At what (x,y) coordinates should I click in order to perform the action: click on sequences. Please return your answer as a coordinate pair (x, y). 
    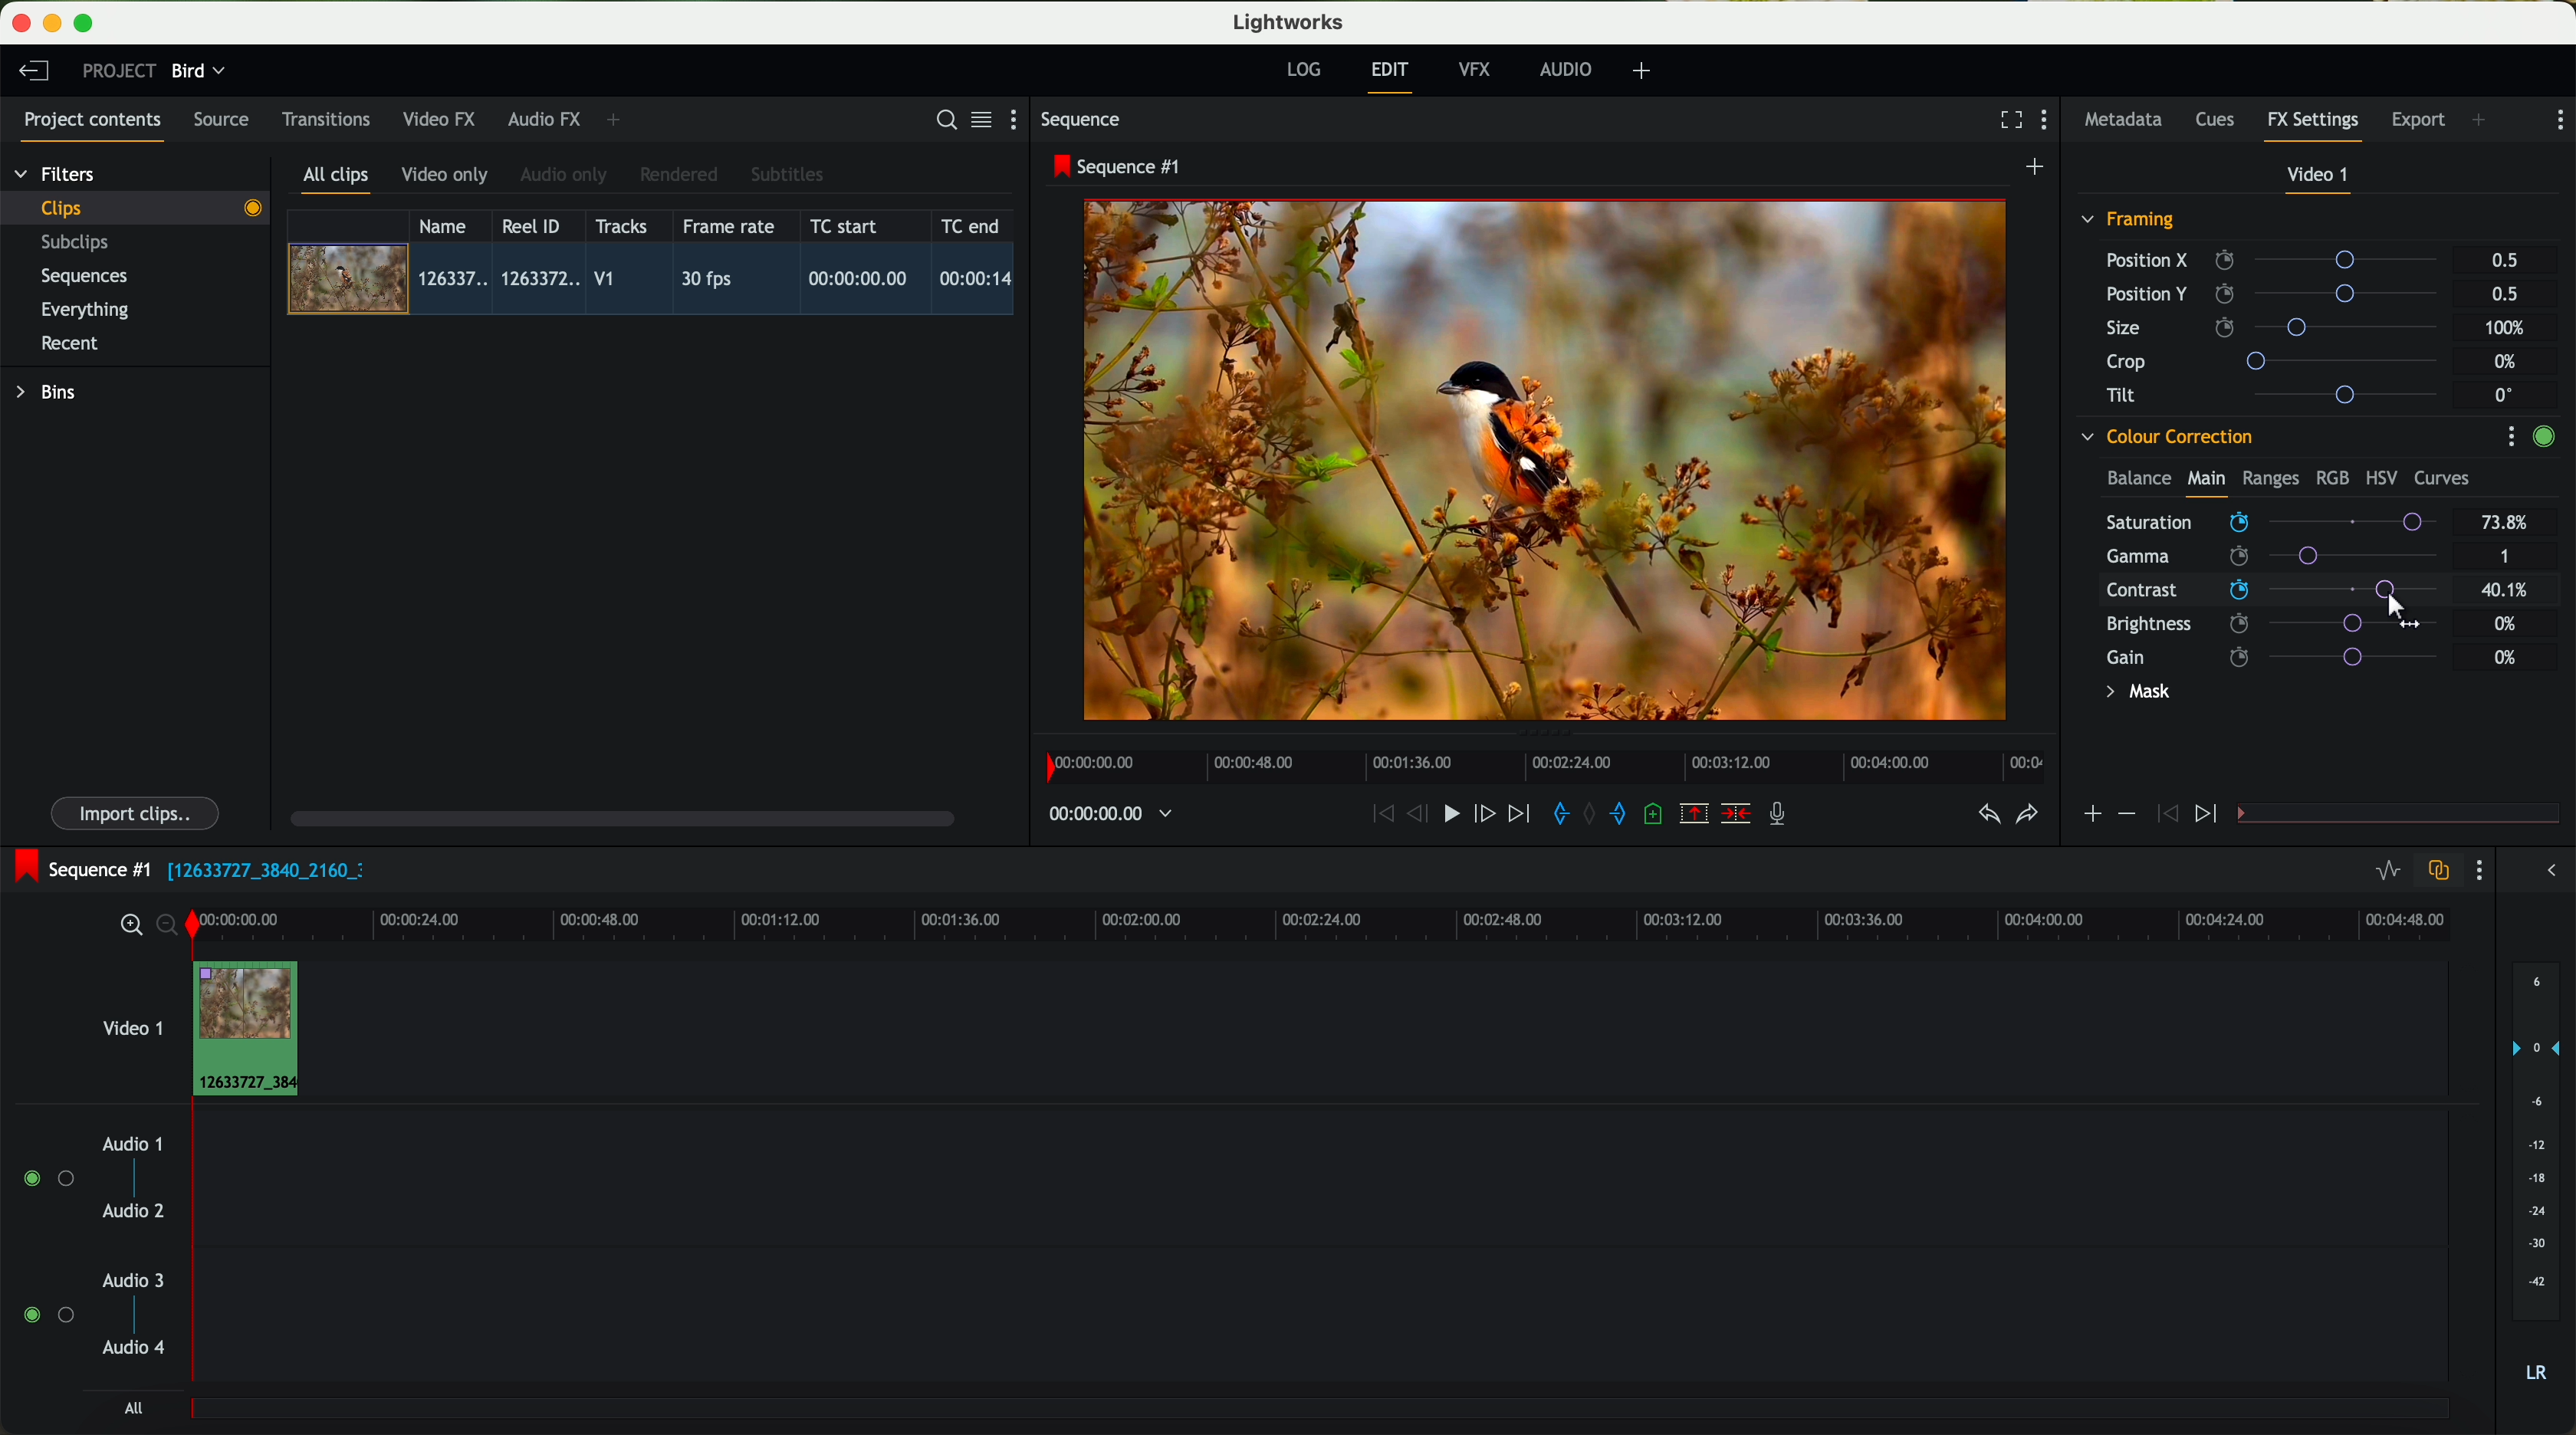
    Looking at the image, I should click on (84, 277).